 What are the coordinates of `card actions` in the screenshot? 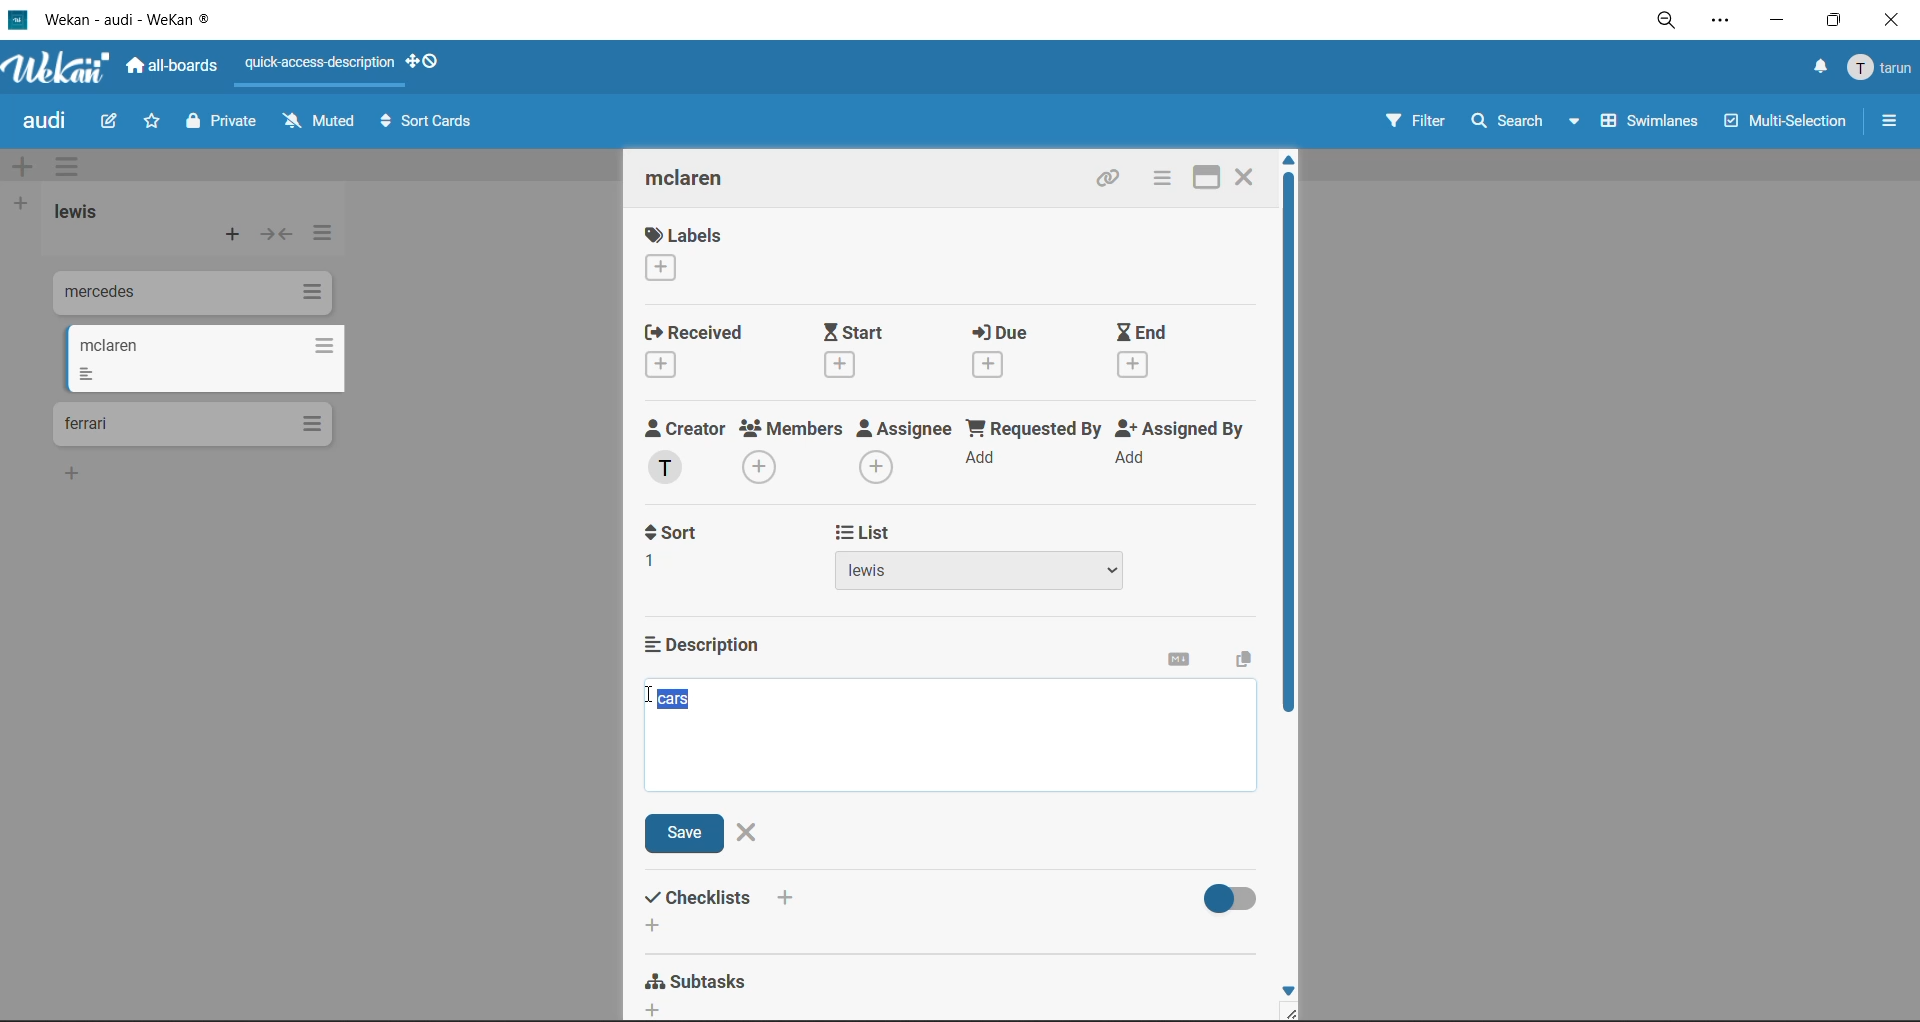 It's located at (1161, 178).